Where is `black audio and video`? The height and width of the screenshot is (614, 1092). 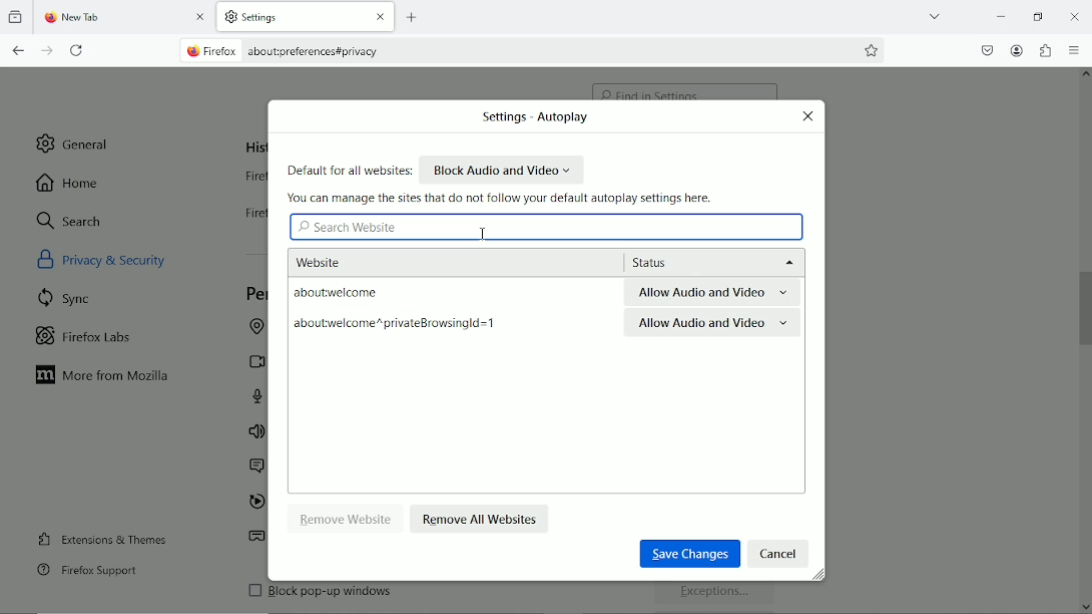 black audio and video is located at coordinates (503, 169).